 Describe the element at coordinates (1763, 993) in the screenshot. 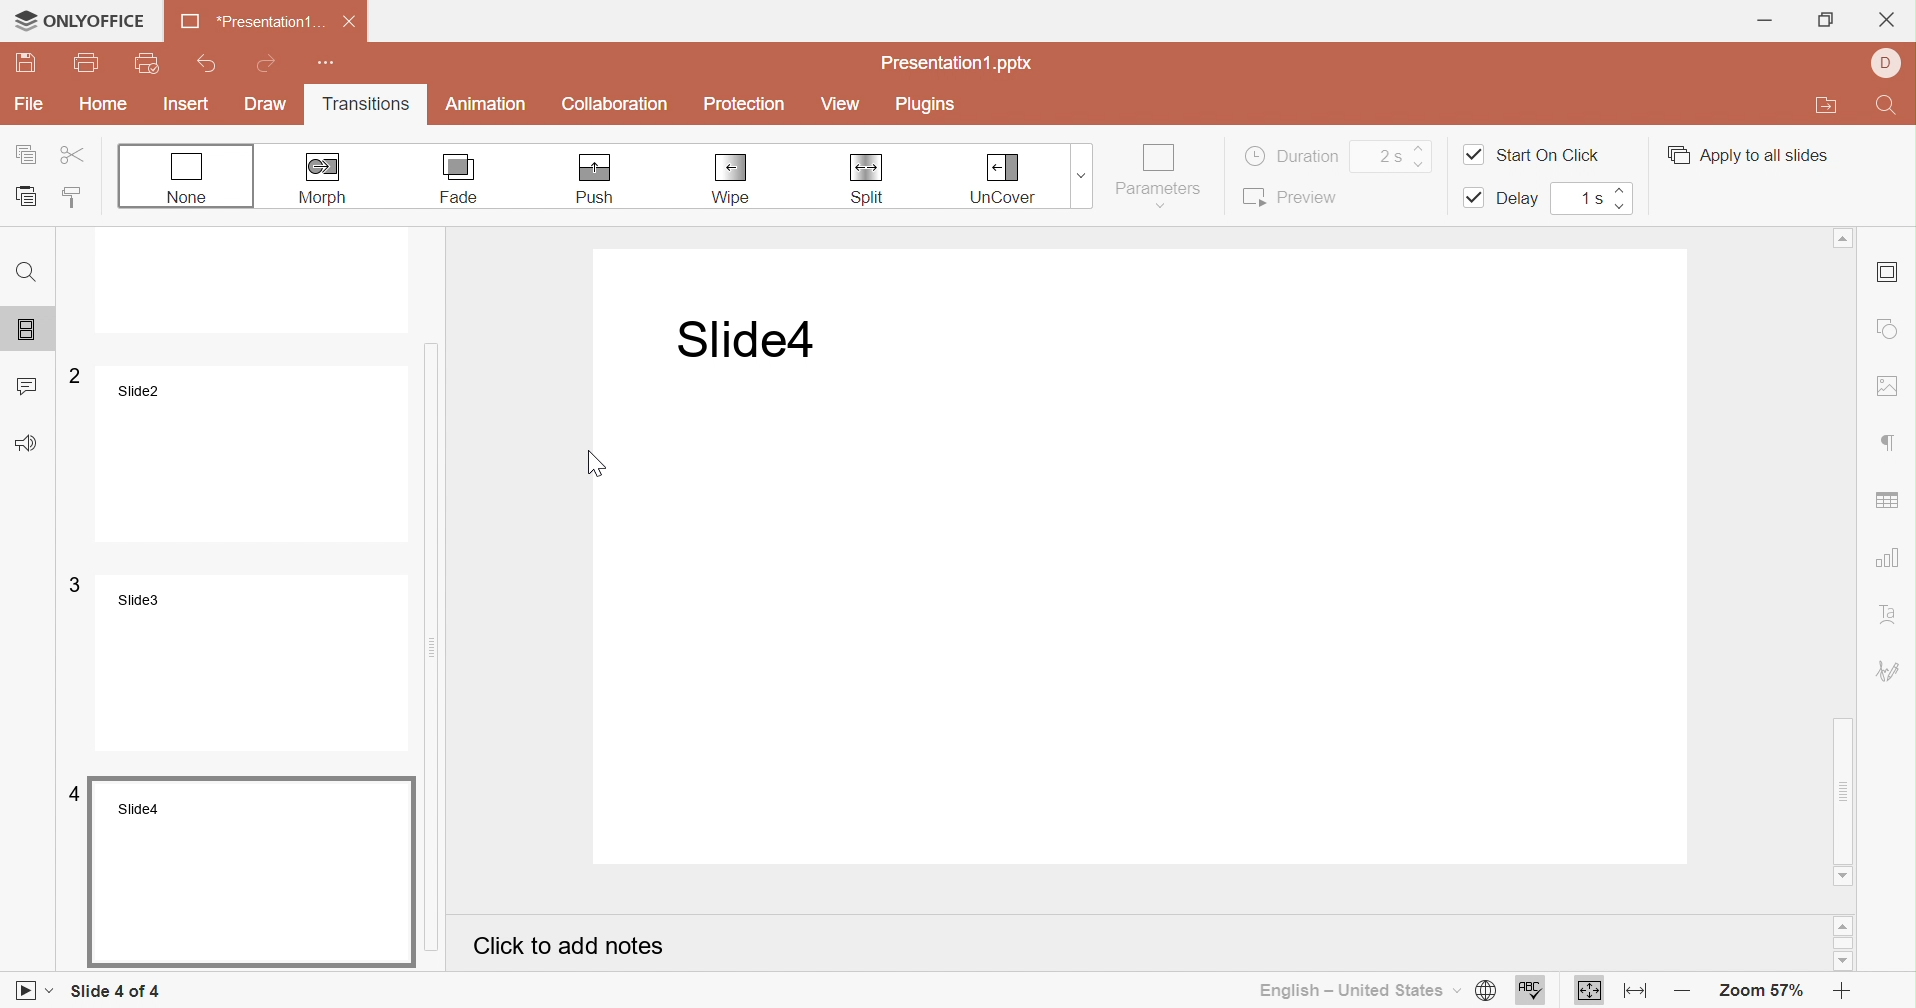

I see `Zoom 57%` at that location.